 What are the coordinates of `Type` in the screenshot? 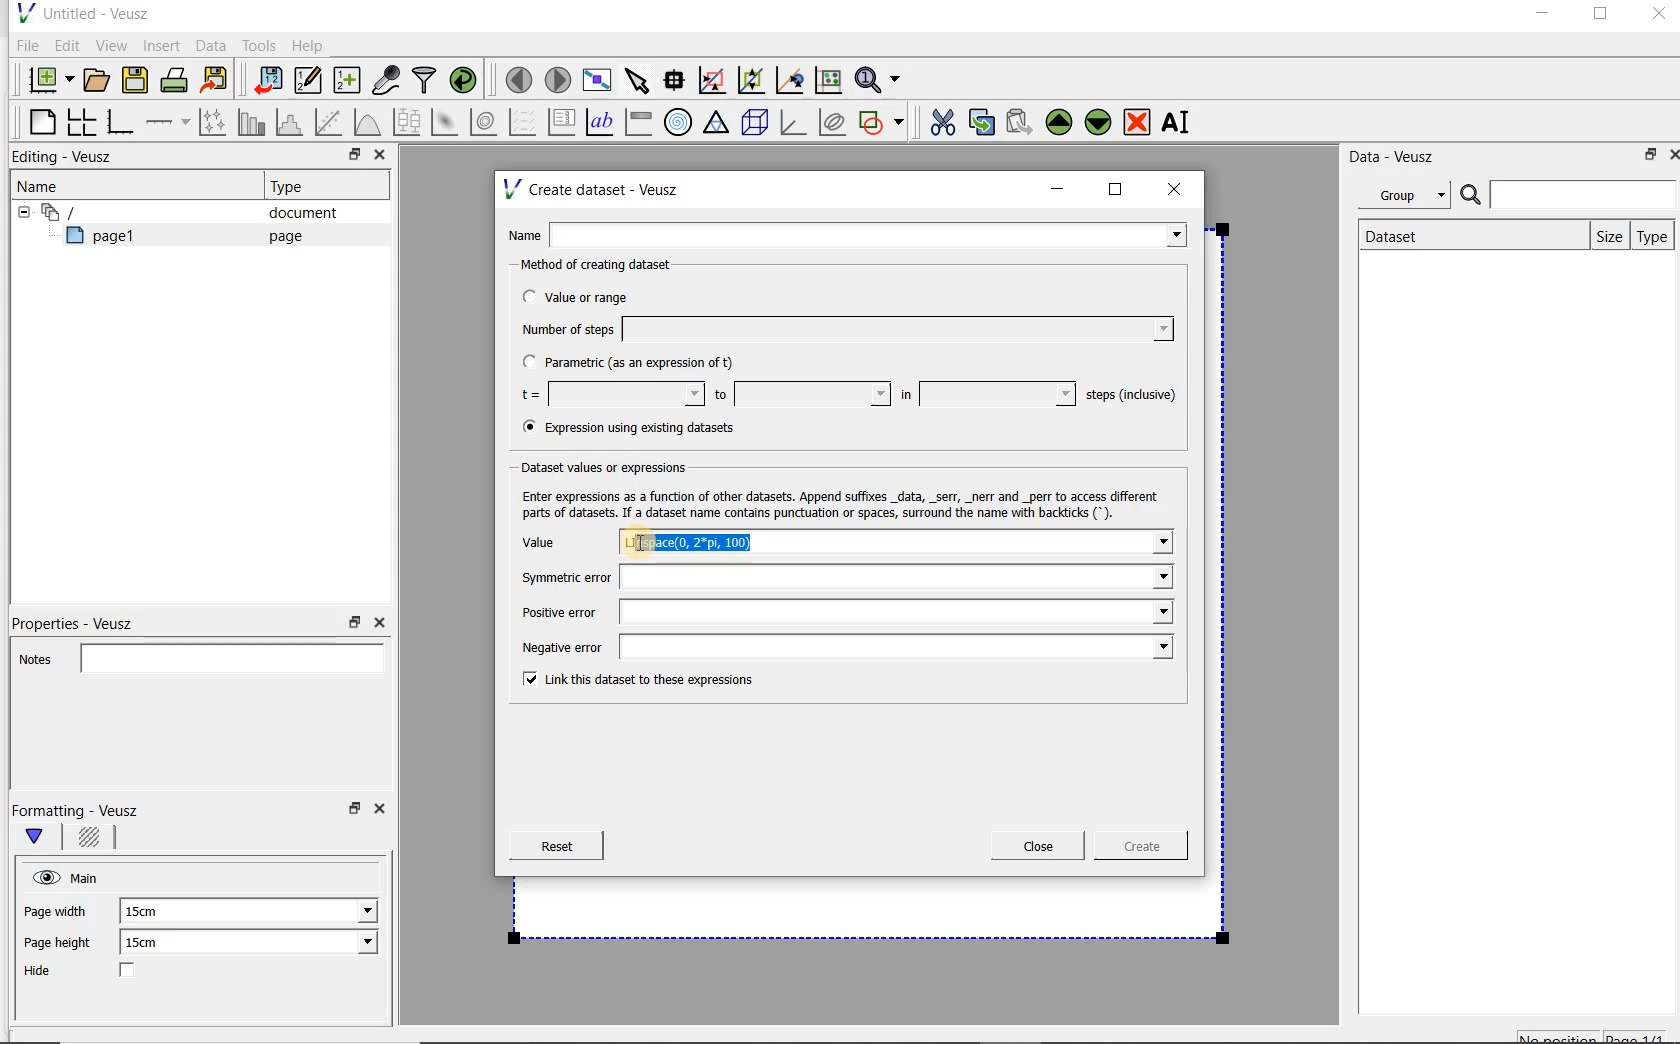 It's located at (1653, 236).